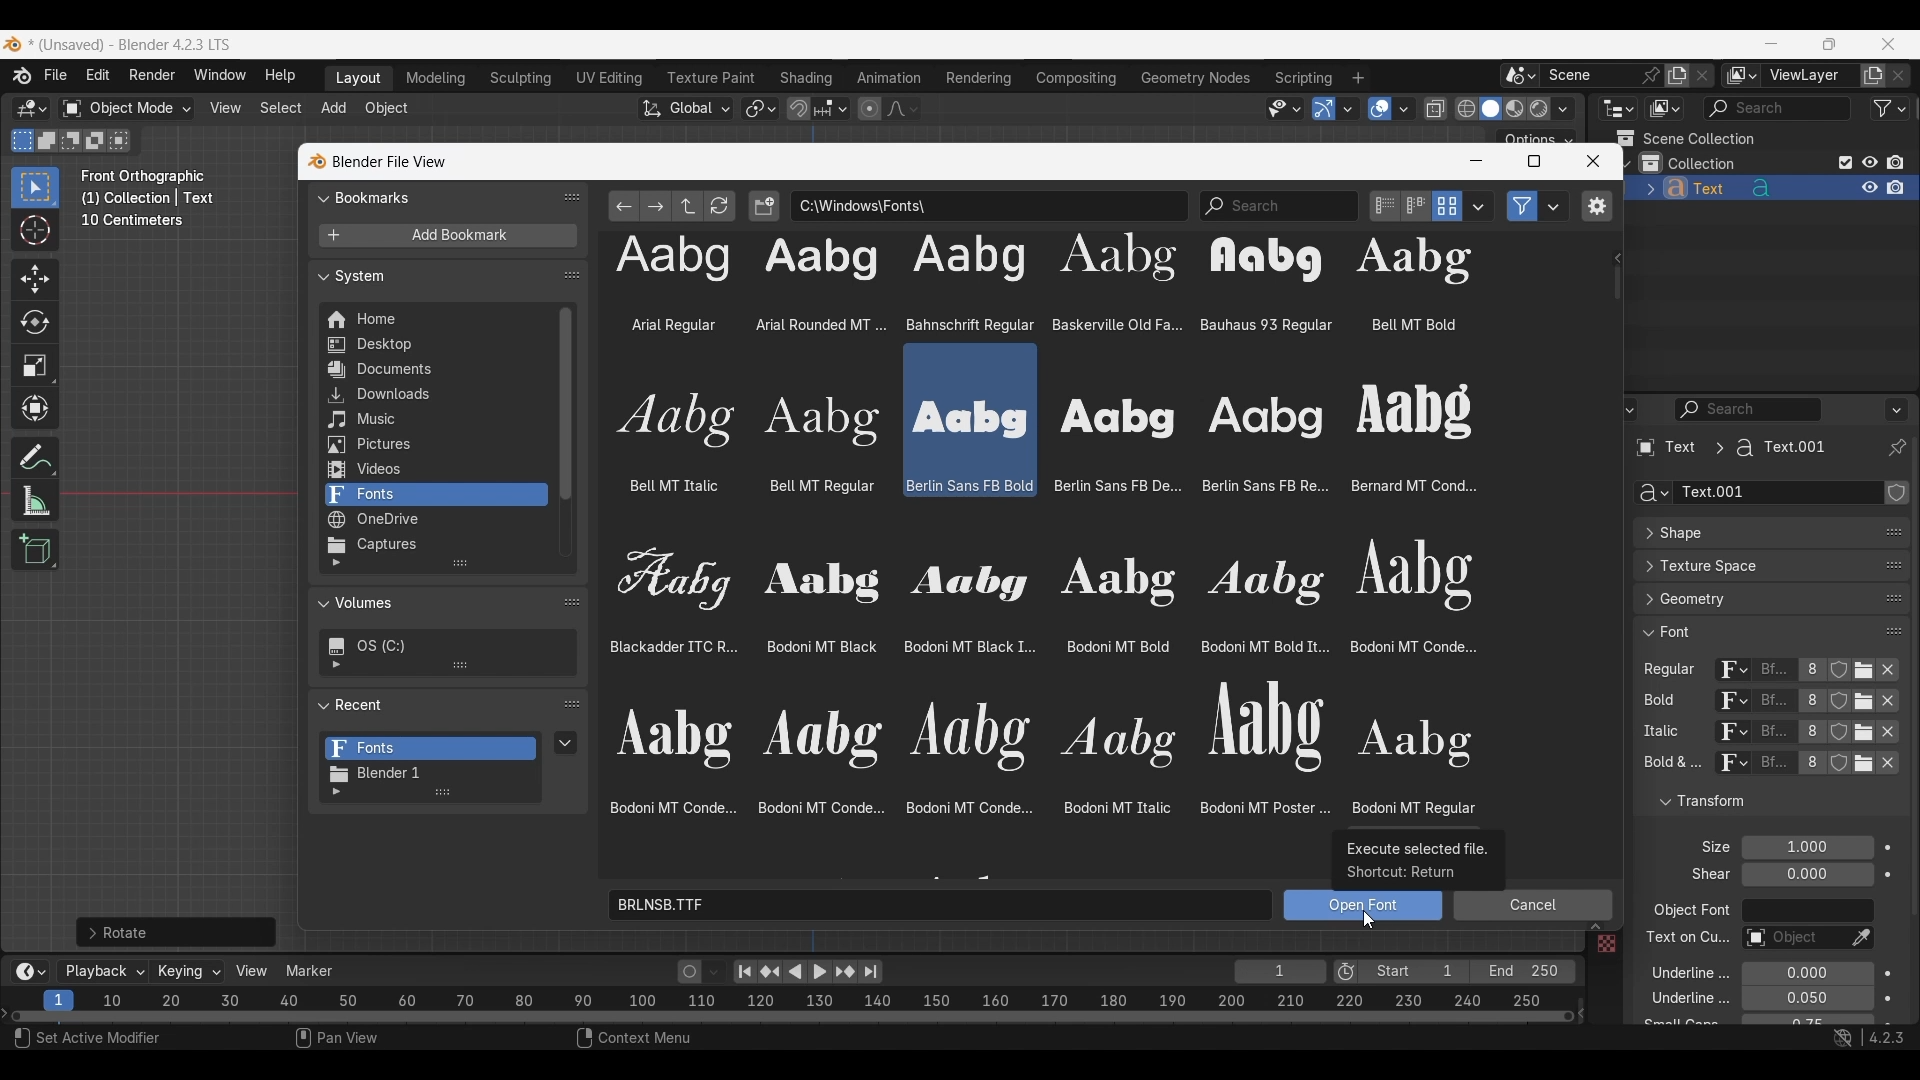  I want to click on Minimize, so click(1772, 43).